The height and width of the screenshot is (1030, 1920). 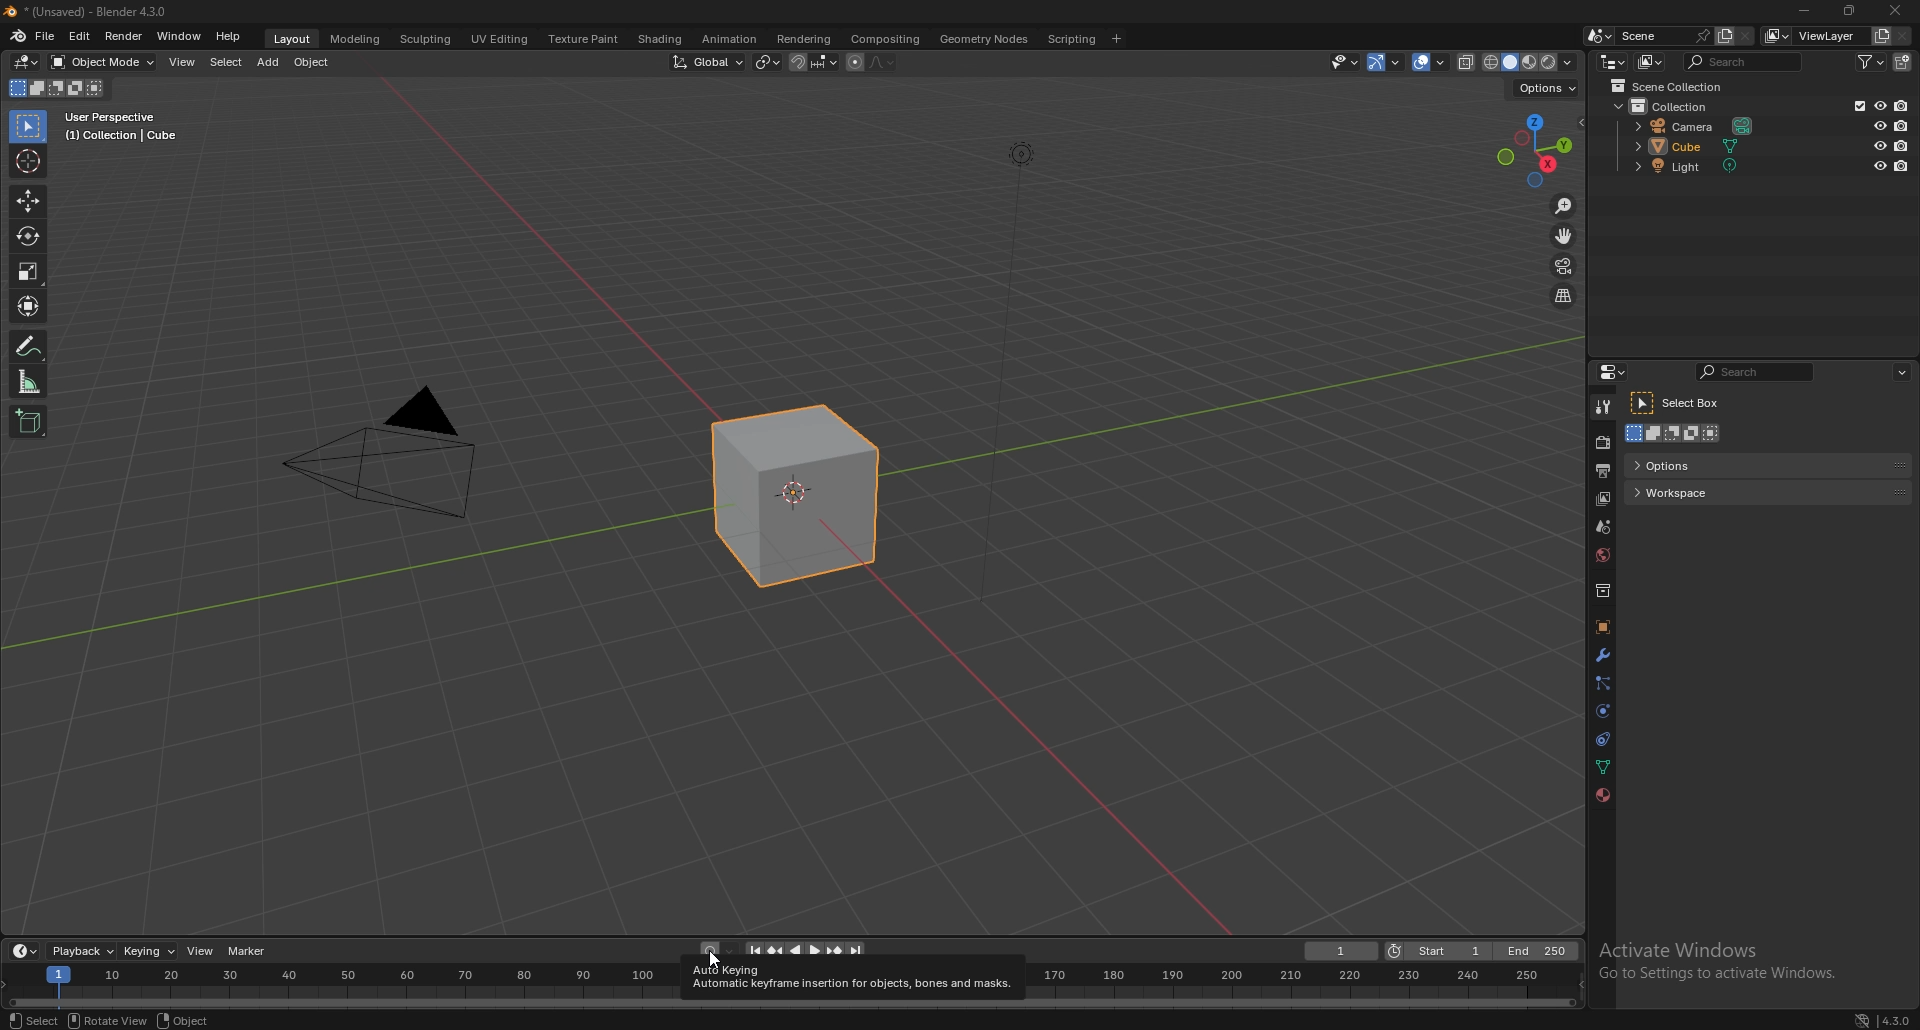 I want to click on options, so click(x=1547, y=88).